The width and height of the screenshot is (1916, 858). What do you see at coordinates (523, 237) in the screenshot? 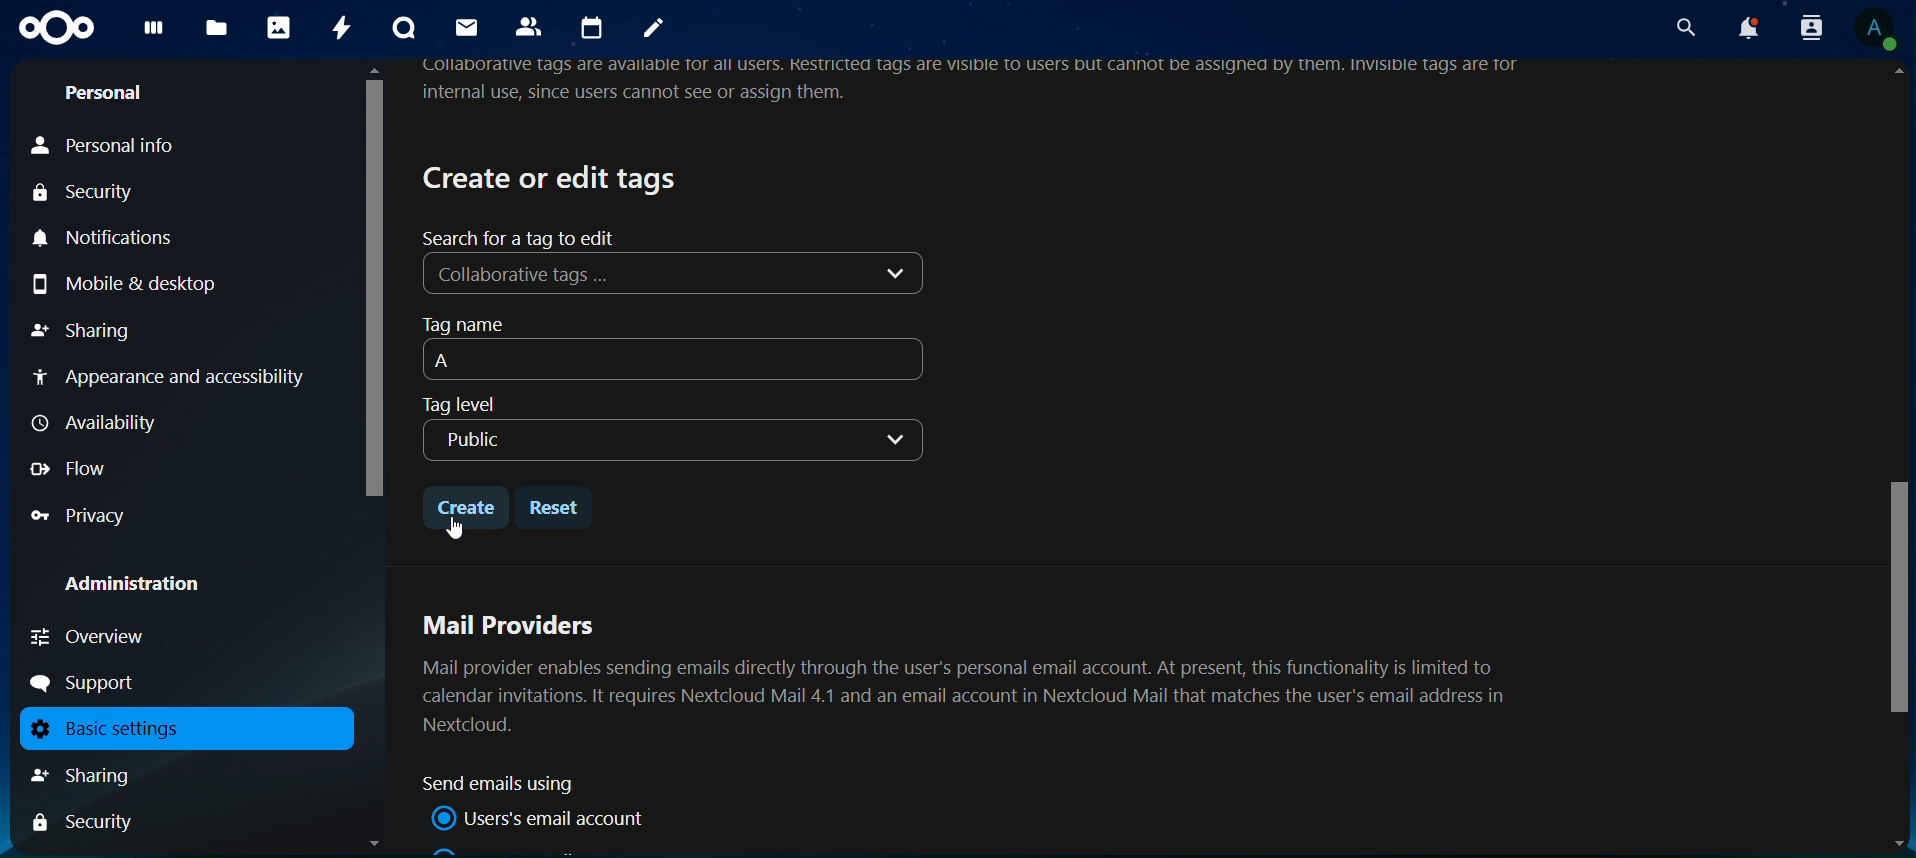
I see `search for a tag to edit` at bounding box center [523, 237].